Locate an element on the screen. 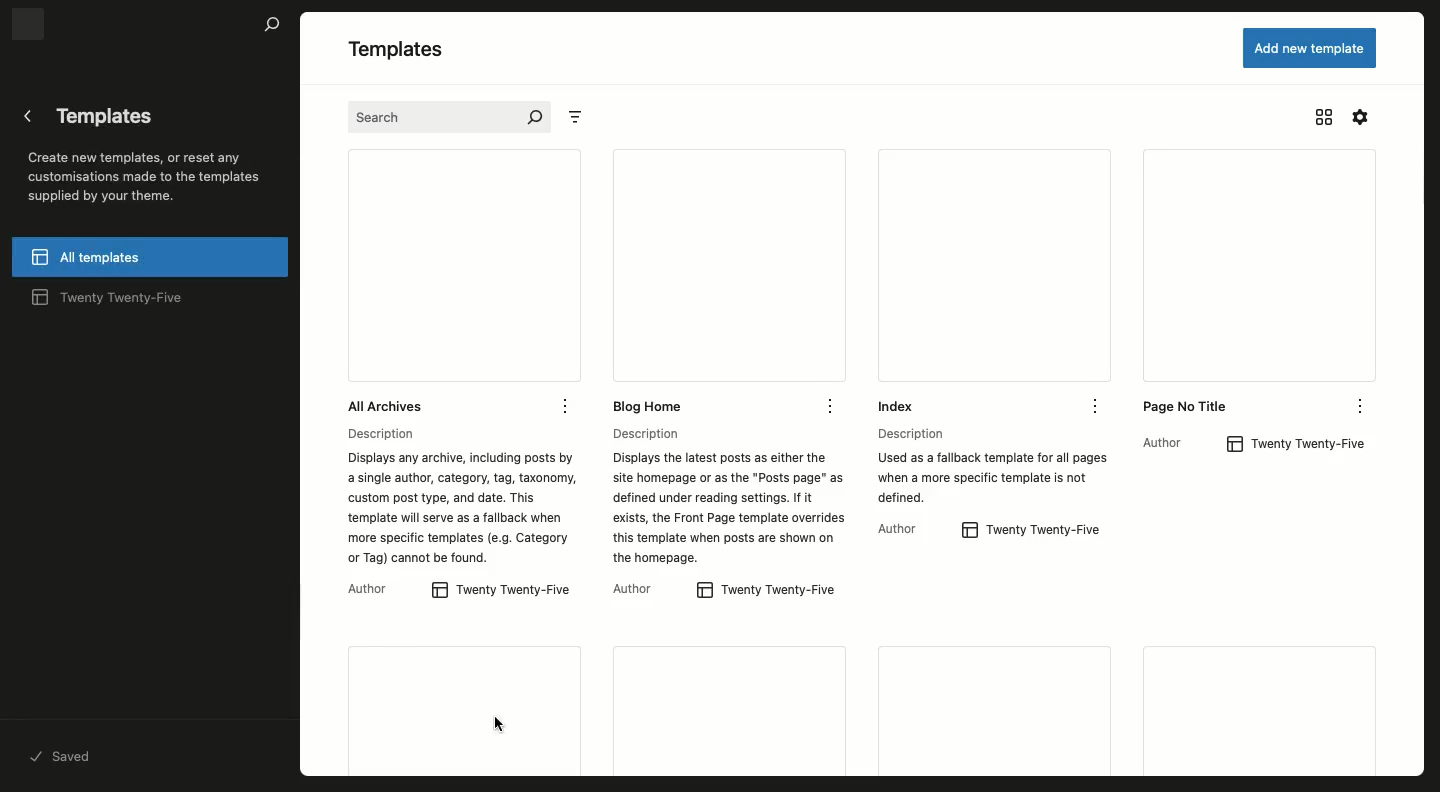  Sort is located at coordinates (578, 115).